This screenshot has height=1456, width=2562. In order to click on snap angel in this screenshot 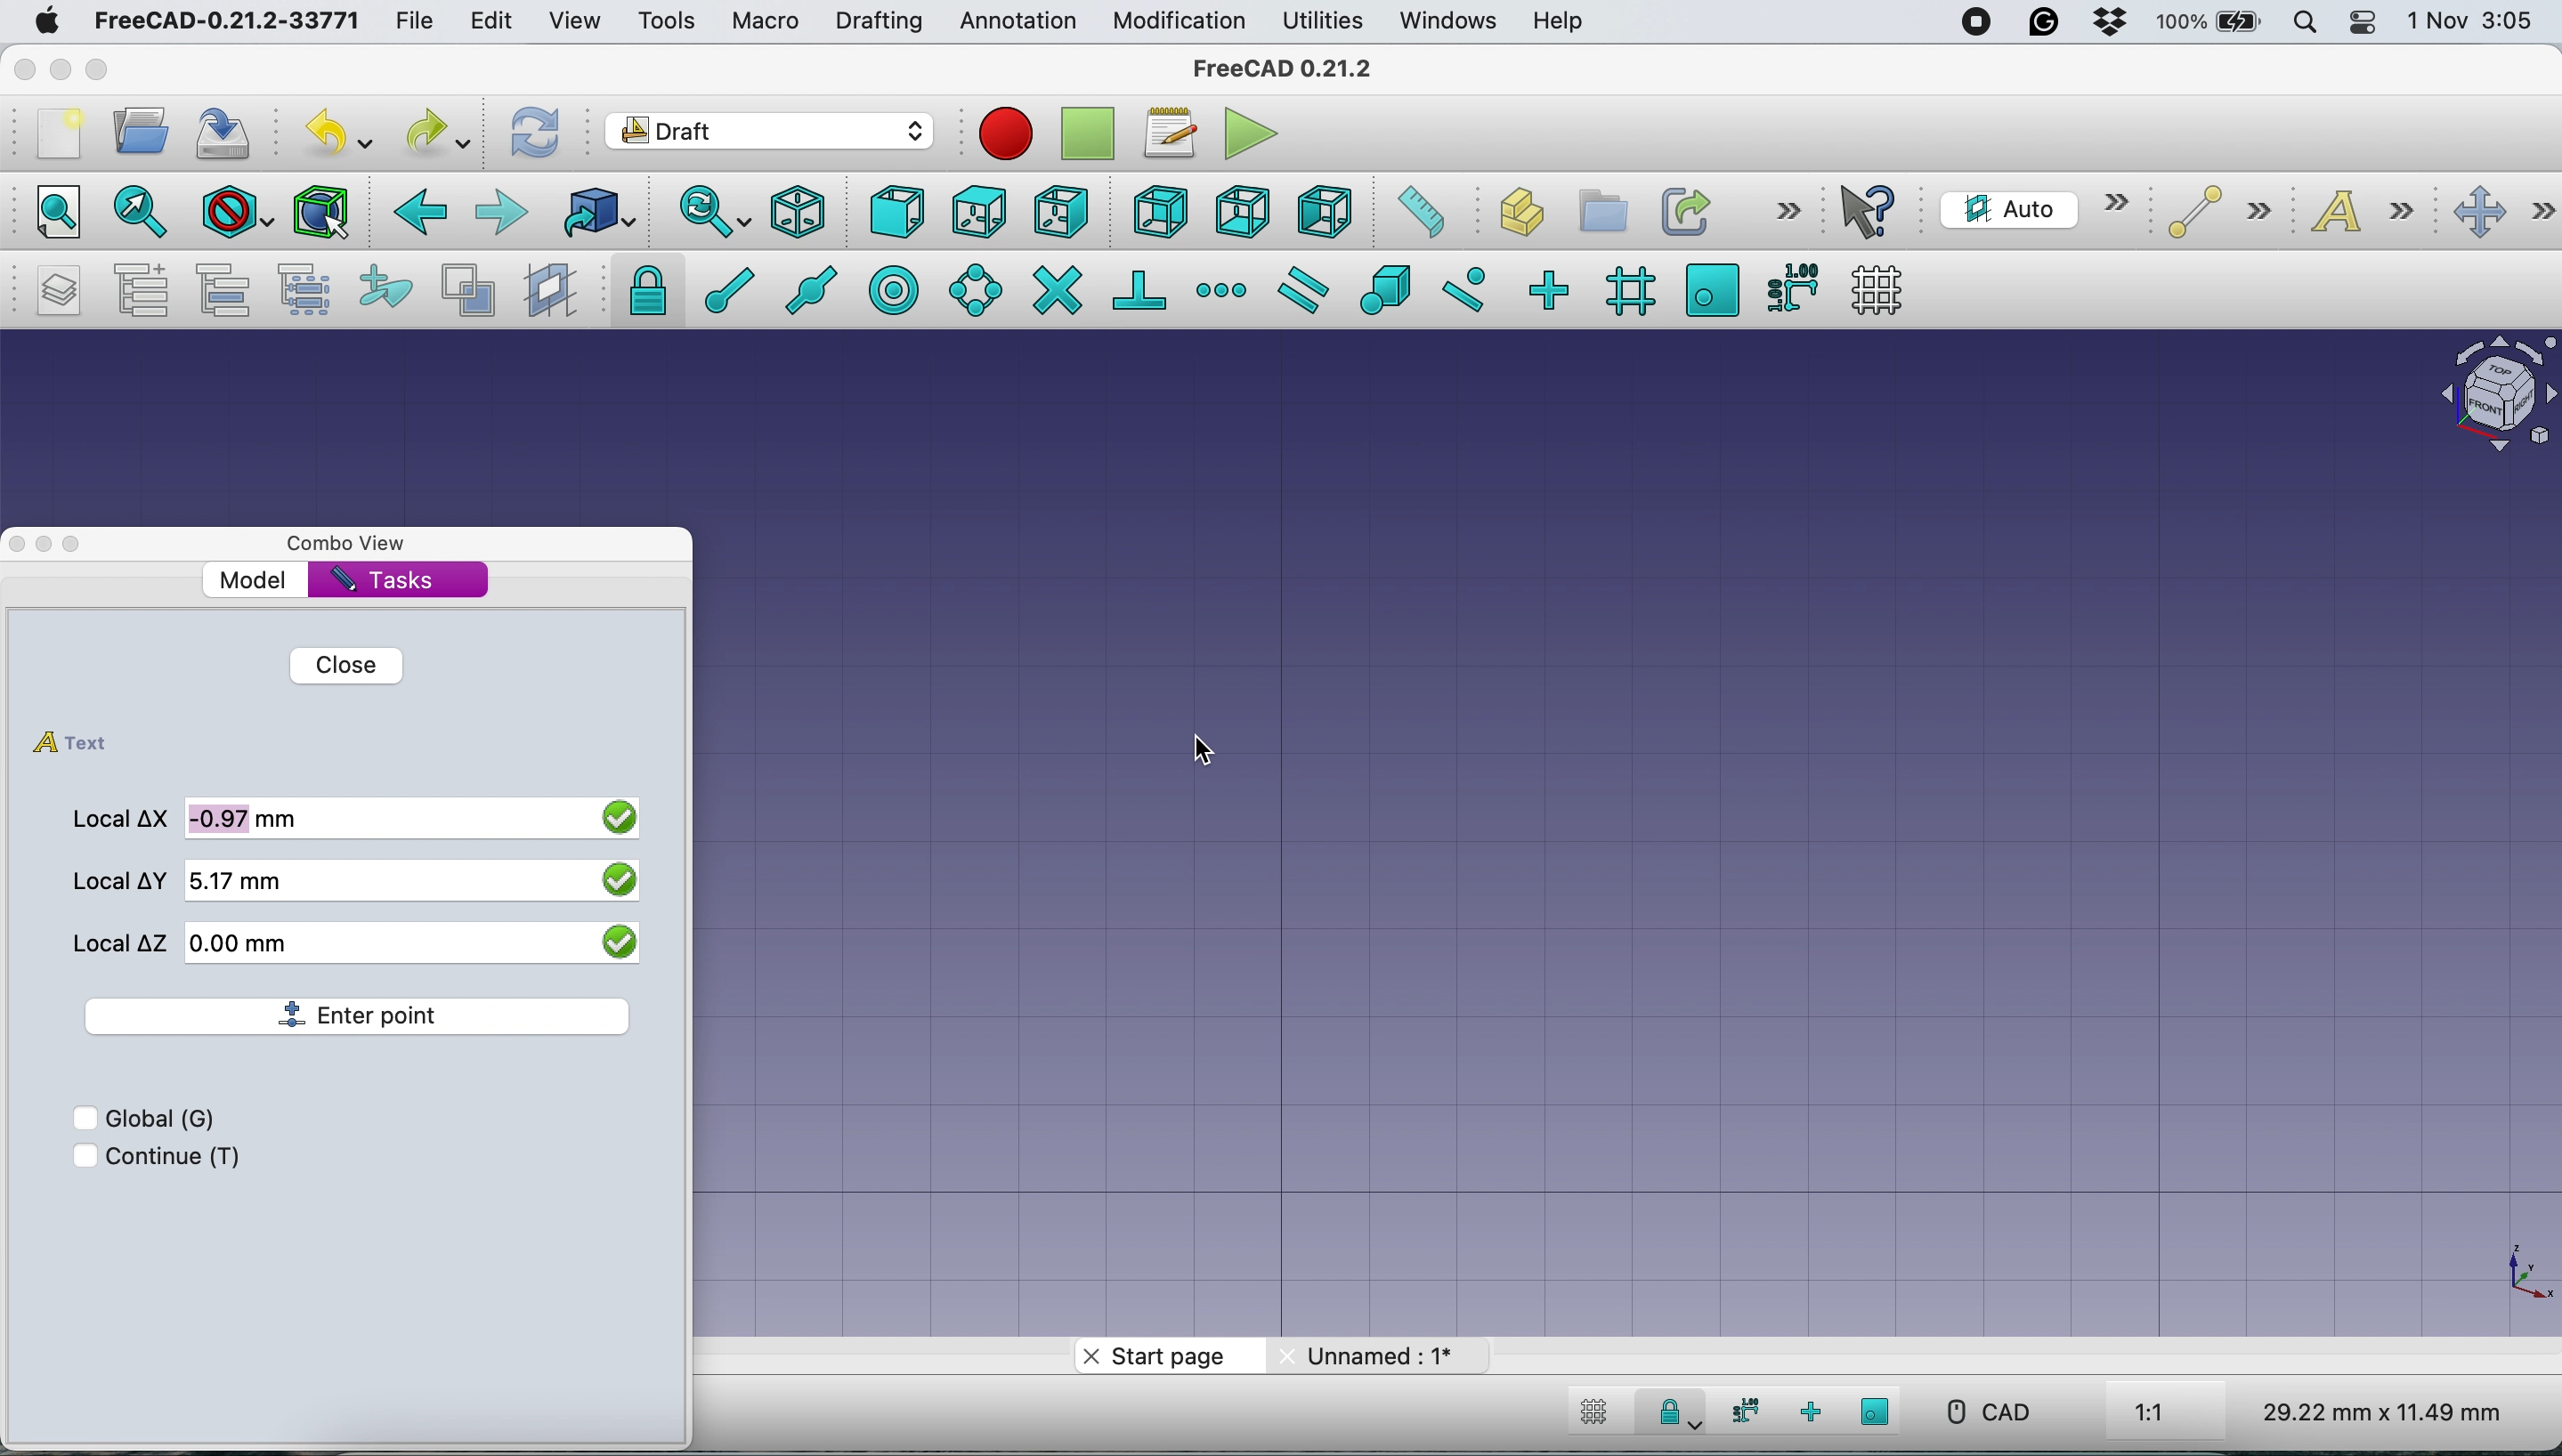, I will do `click(971, 287)`.